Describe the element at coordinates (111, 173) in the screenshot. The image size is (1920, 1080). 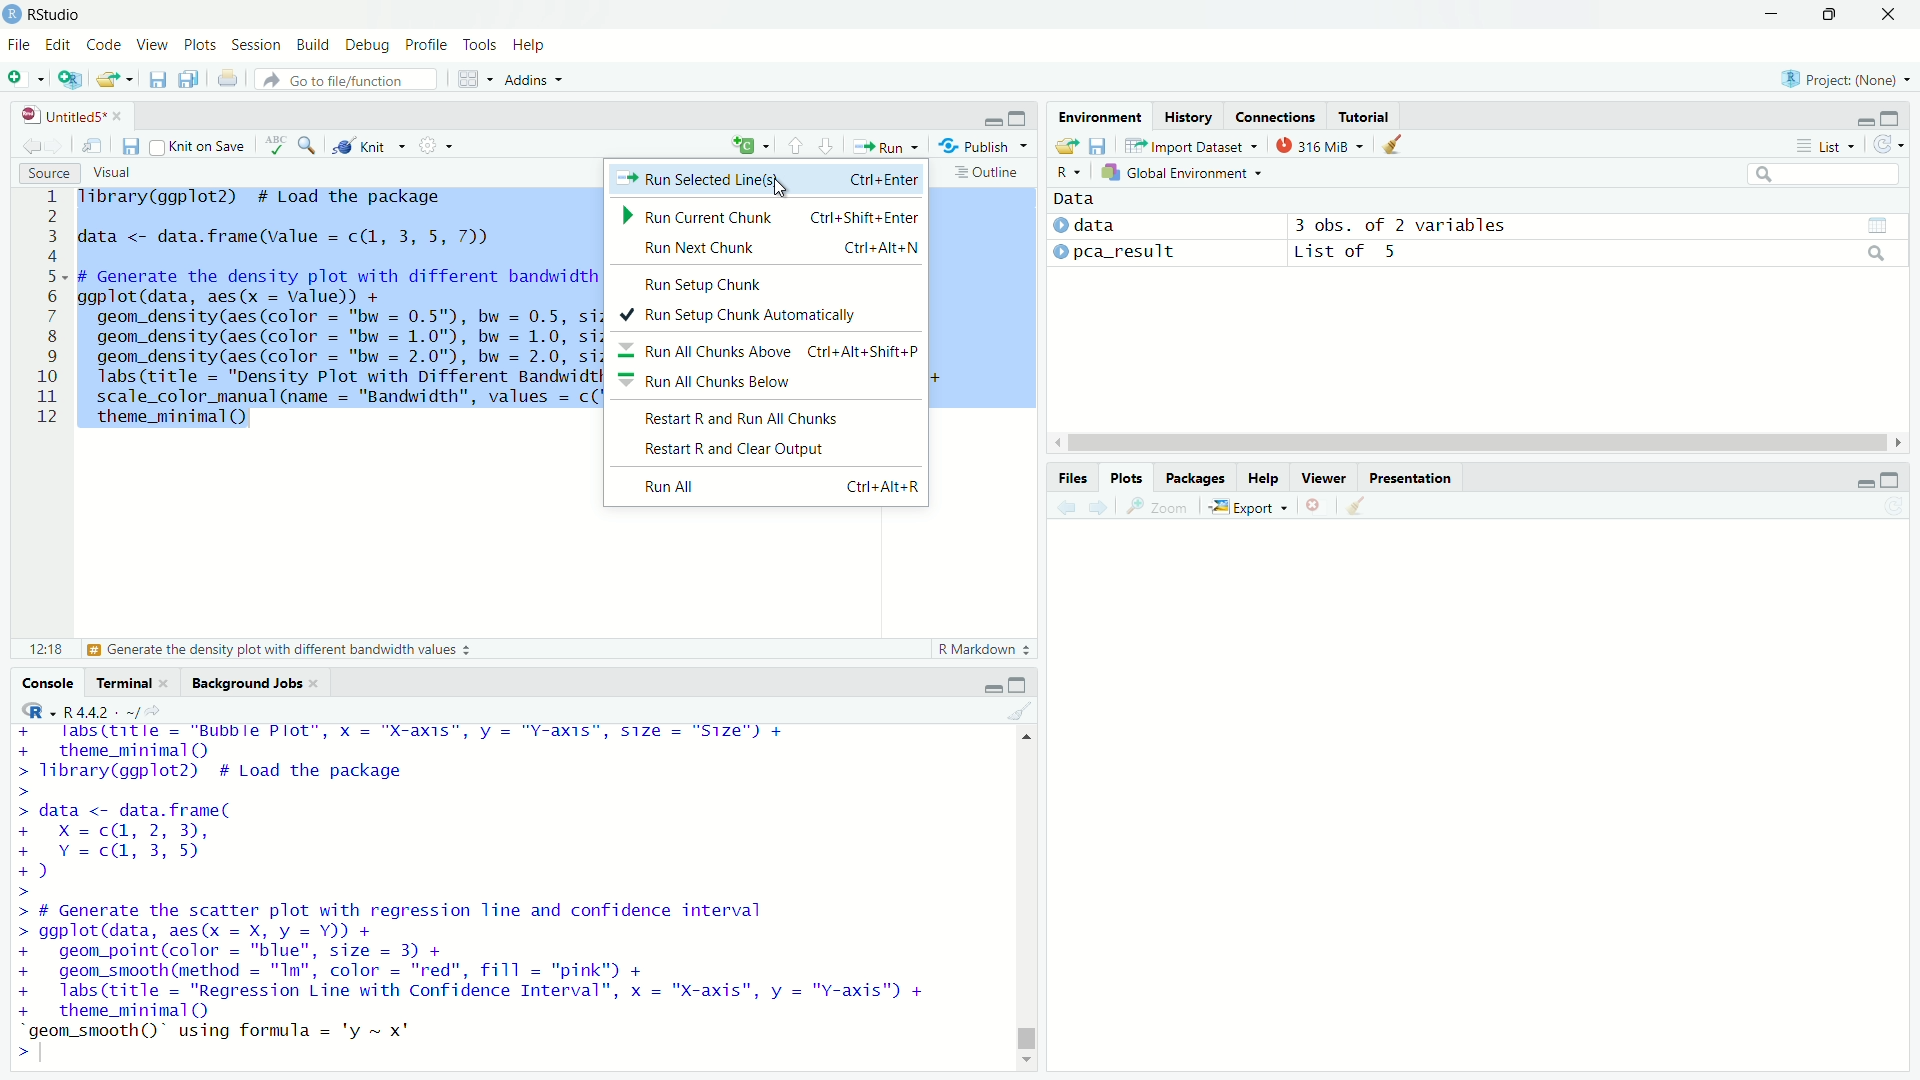
I see `Visual` at that location.